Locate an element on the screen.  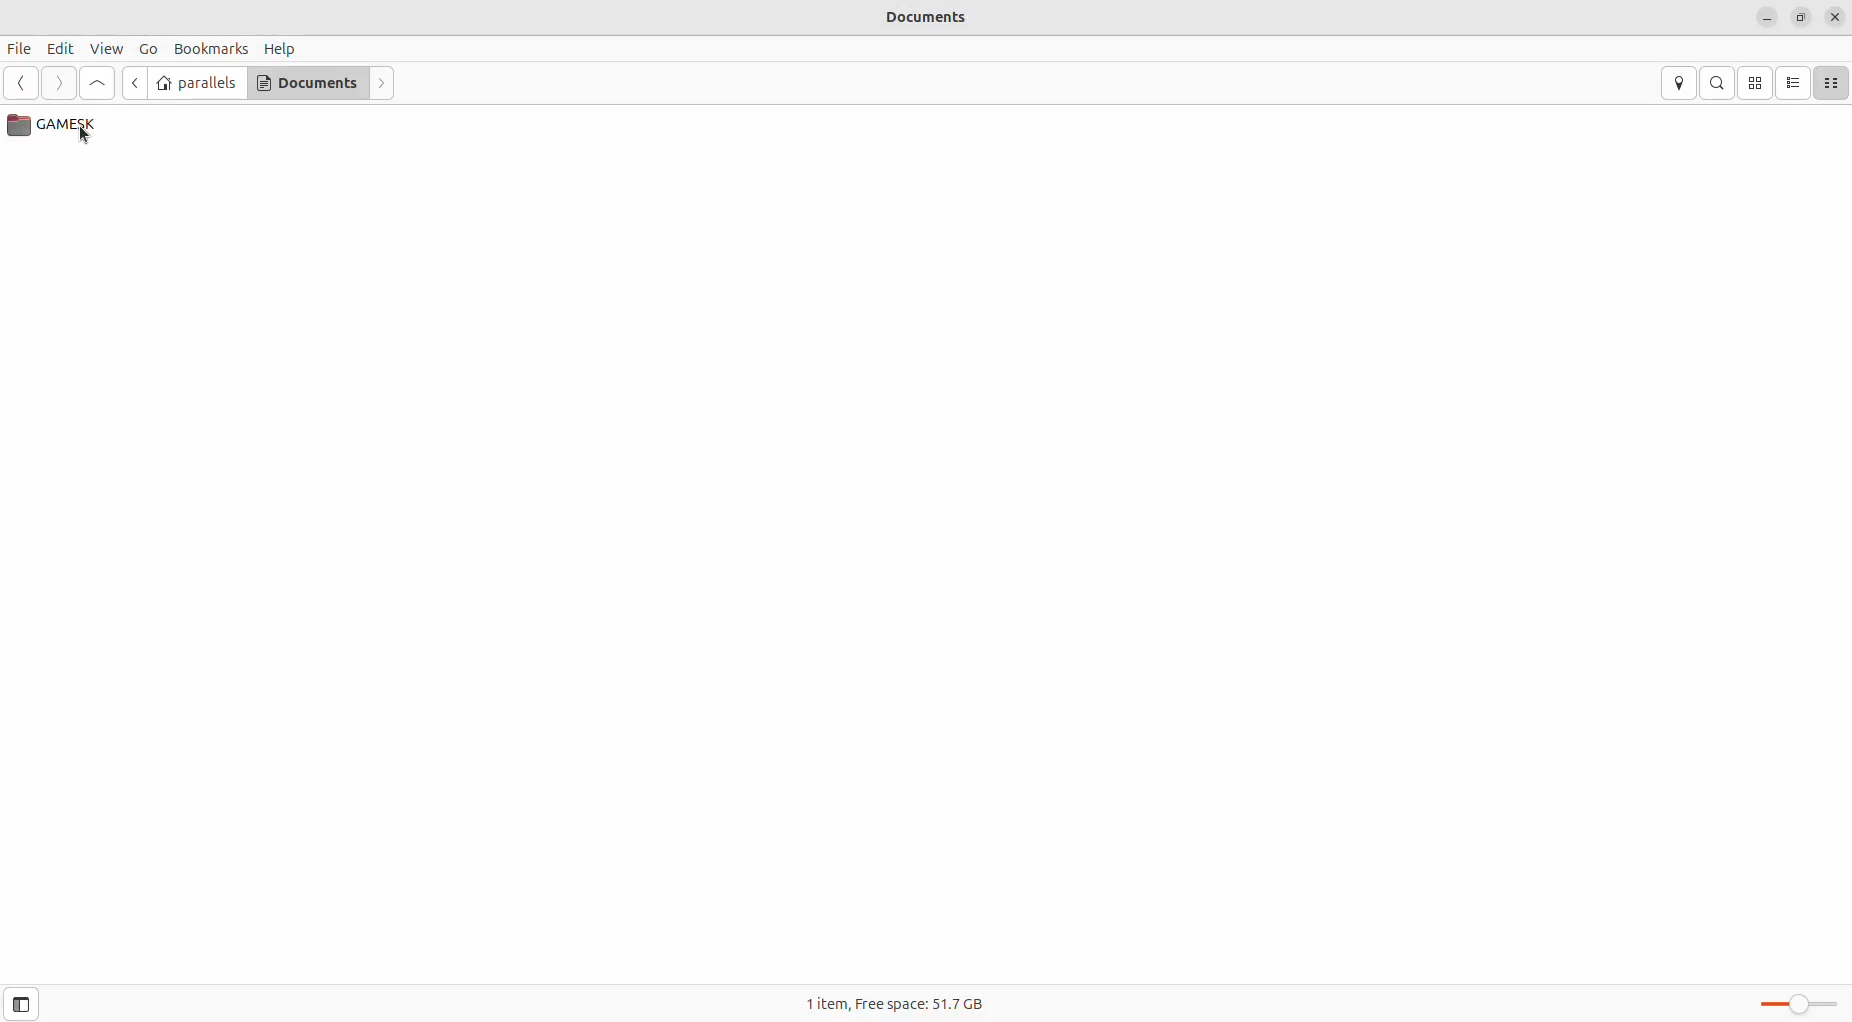
previous is located at coordinates (21, 82).